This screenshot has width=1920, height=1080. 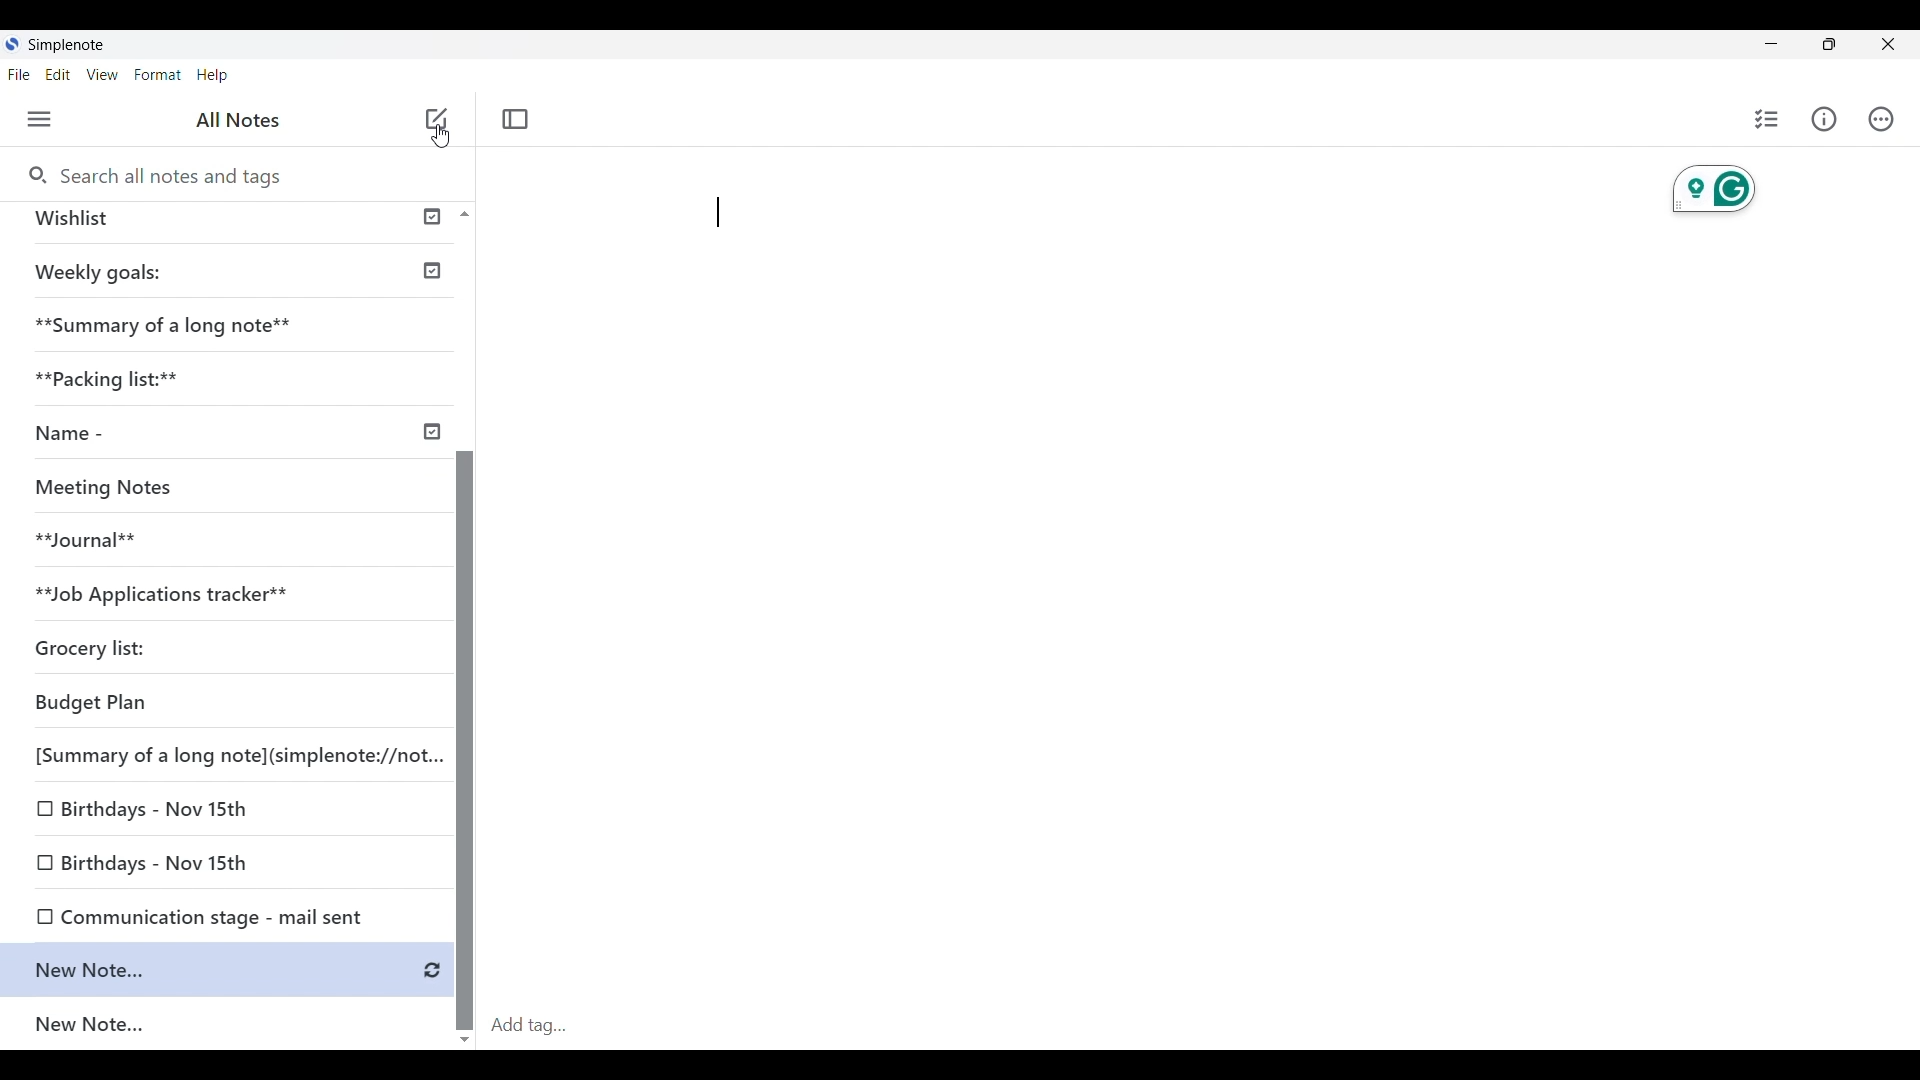 I want to click on cursor, so click(x=439, y=137).